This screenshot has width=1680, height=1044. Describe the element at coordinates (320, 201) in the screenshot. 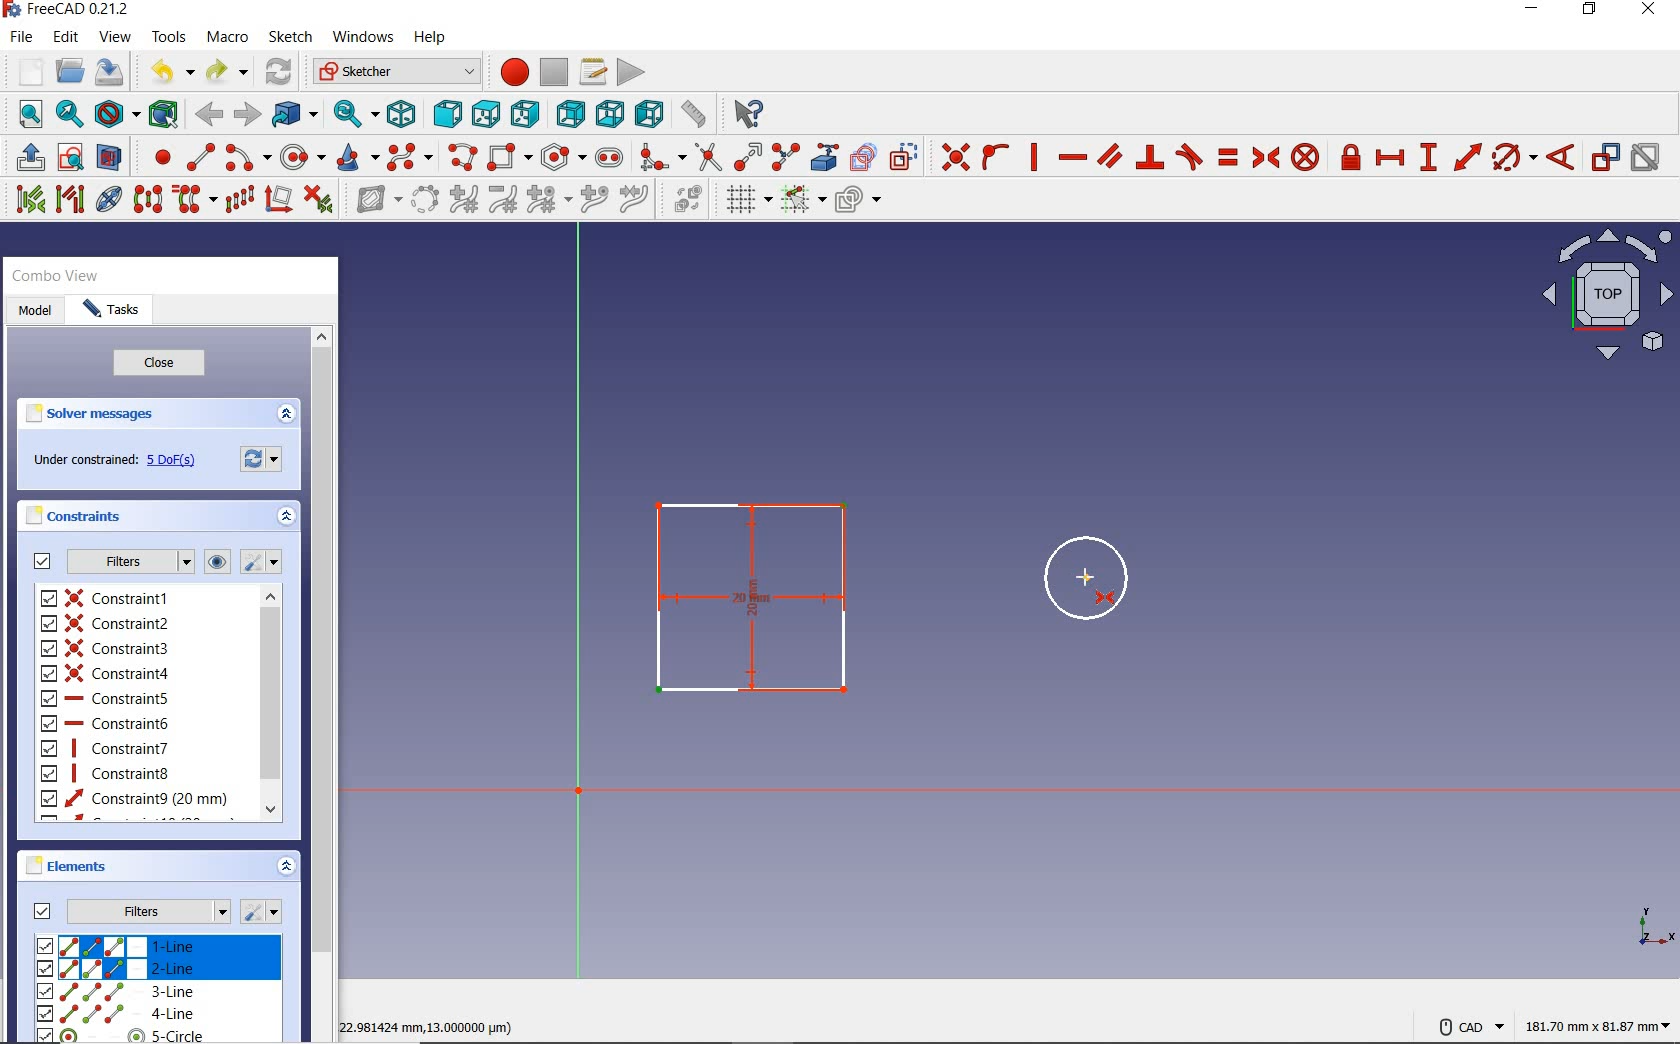

I see `delete all constraints` at that location.